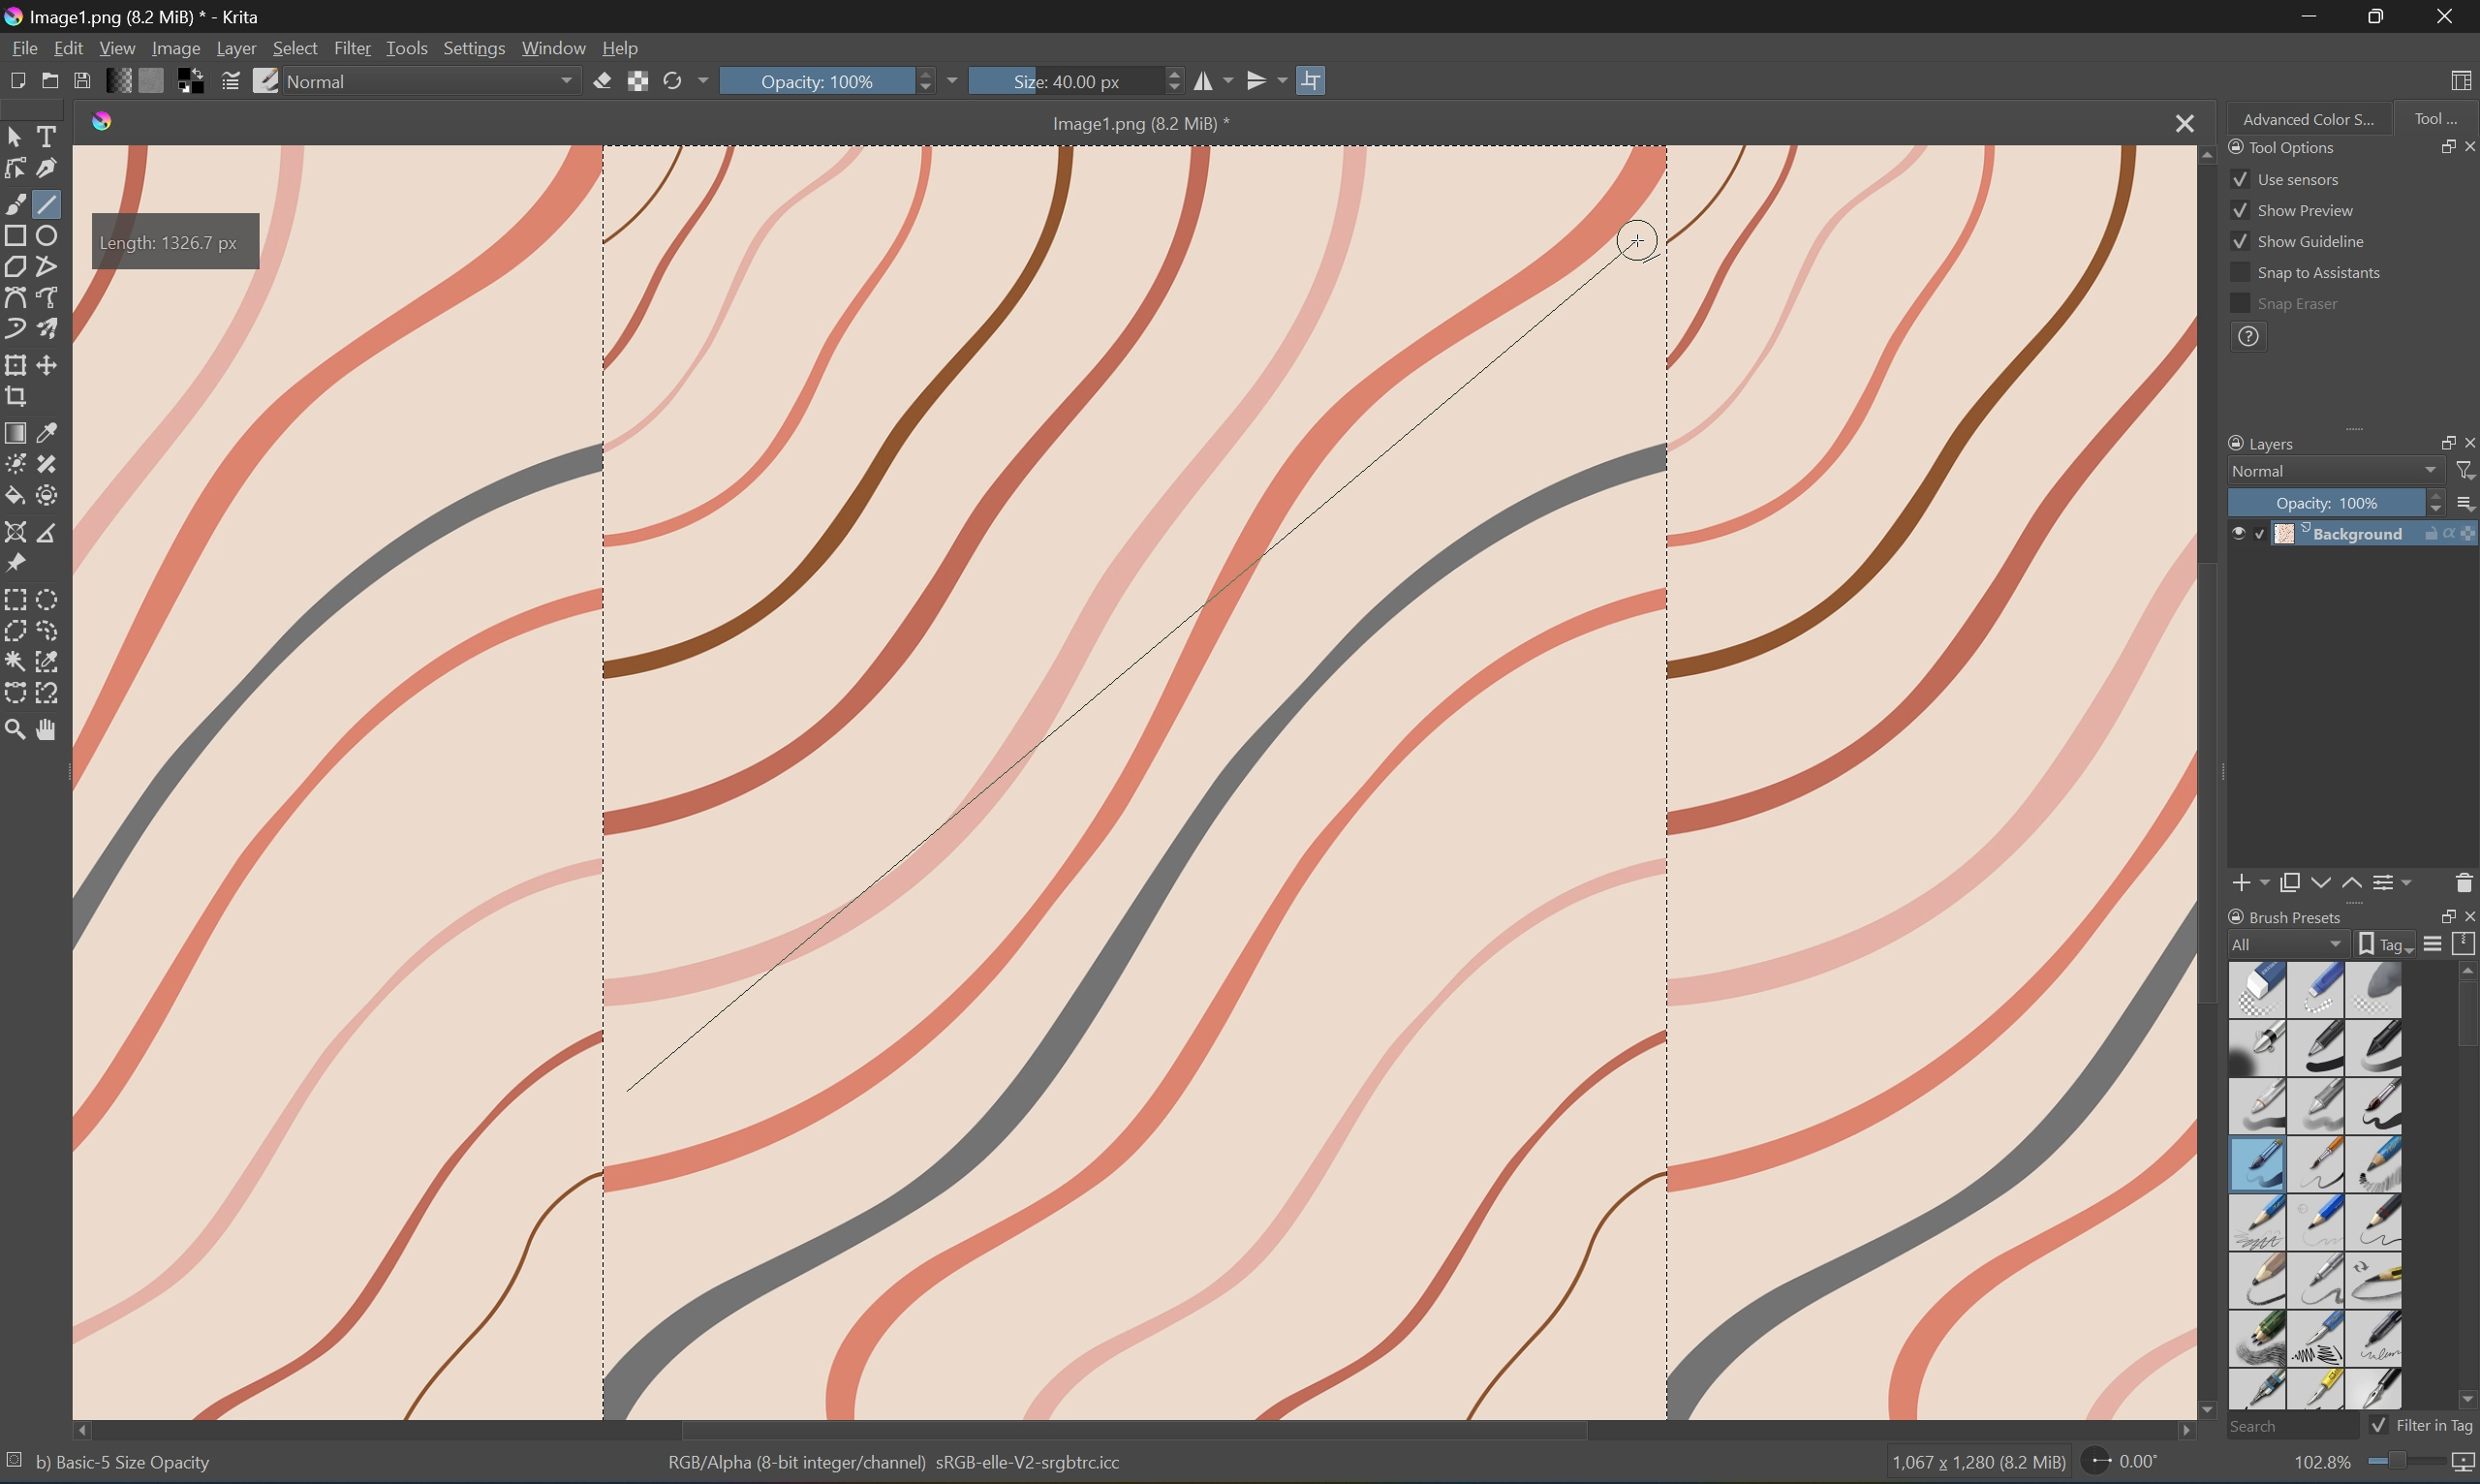  What do you see at coordinates (20, 267) in the screenshot?
I see `Polygon tool` at bounding box center [20, 267].